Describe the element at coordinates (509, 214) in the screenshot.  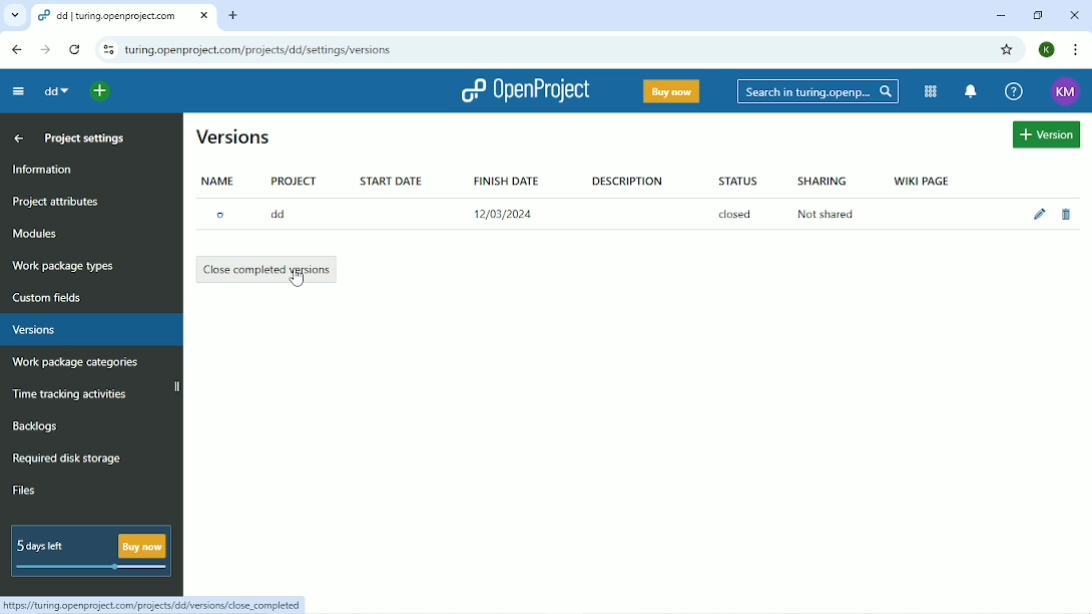
I see `12/03/2024` at that location.